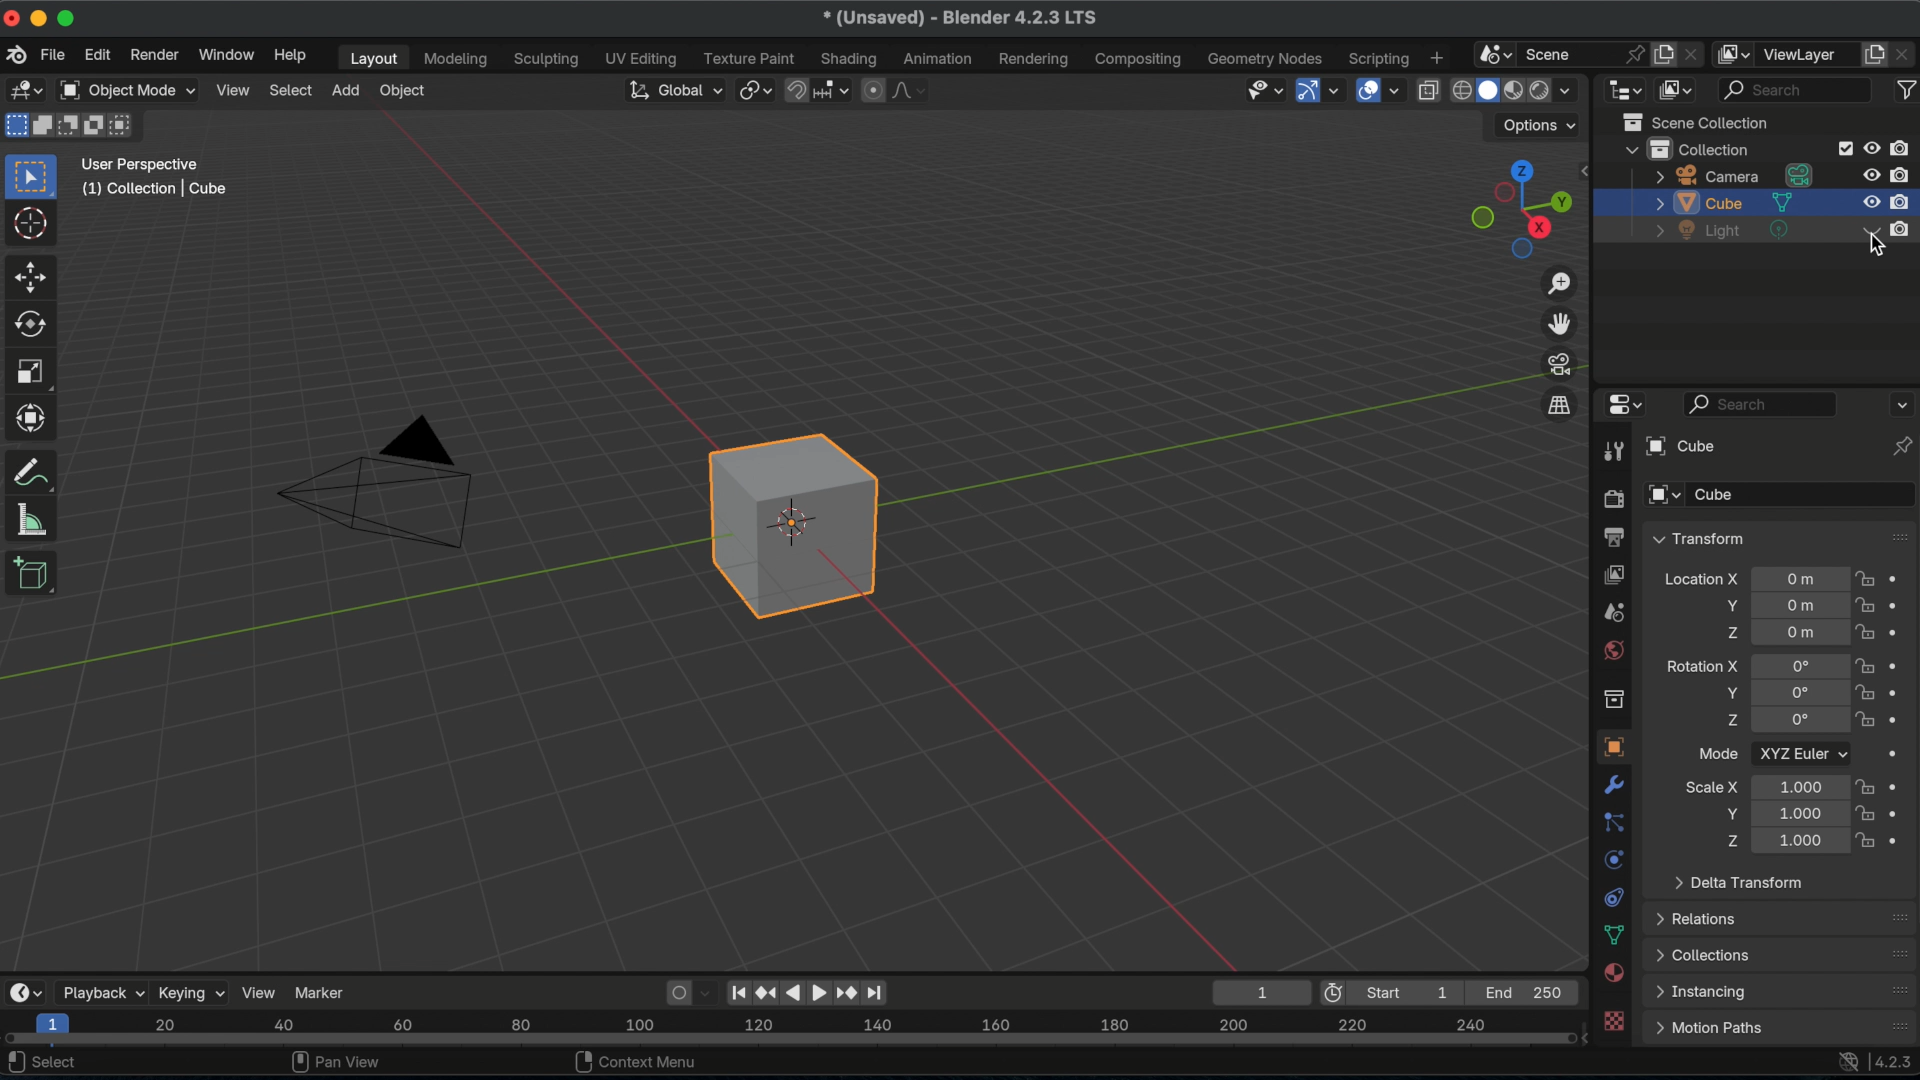  I want to click on delta transform , so click(1741, 883).